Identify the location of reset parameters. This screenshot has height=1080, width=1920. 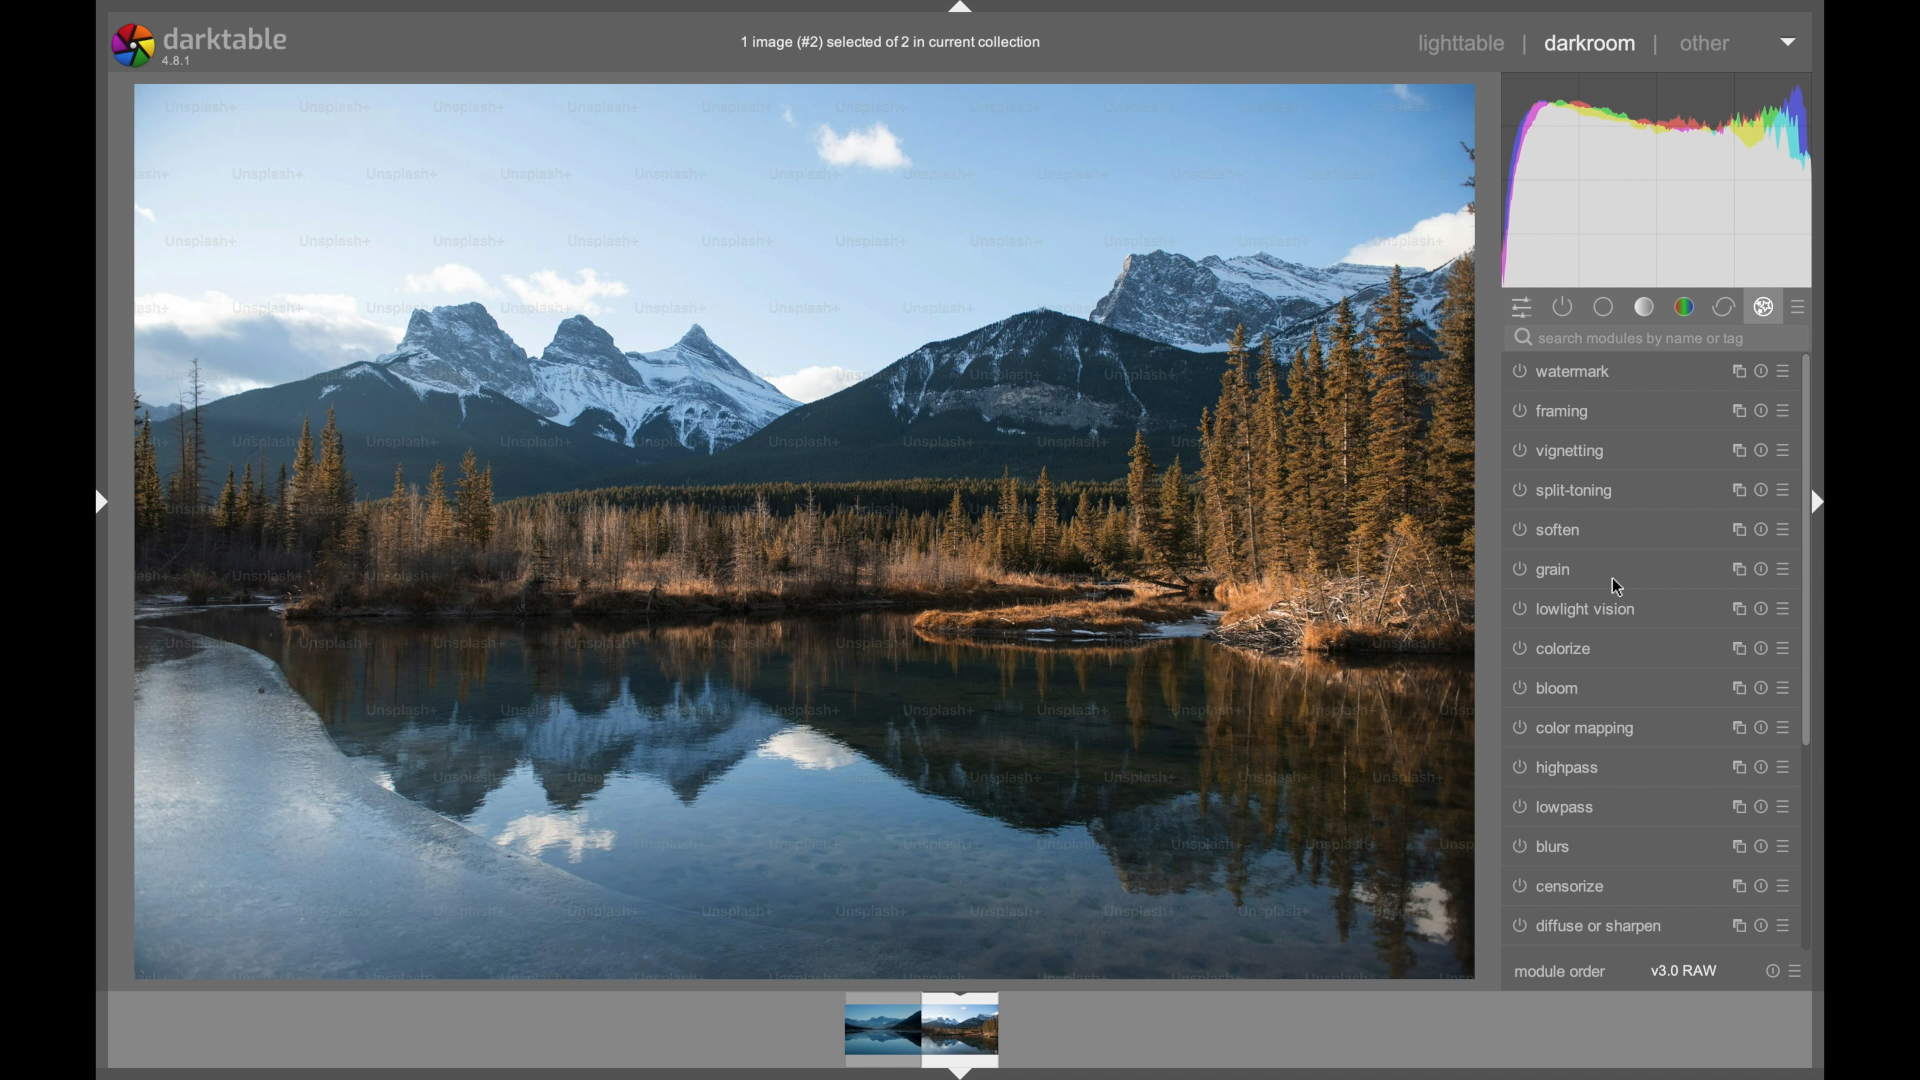
(1758, 607).